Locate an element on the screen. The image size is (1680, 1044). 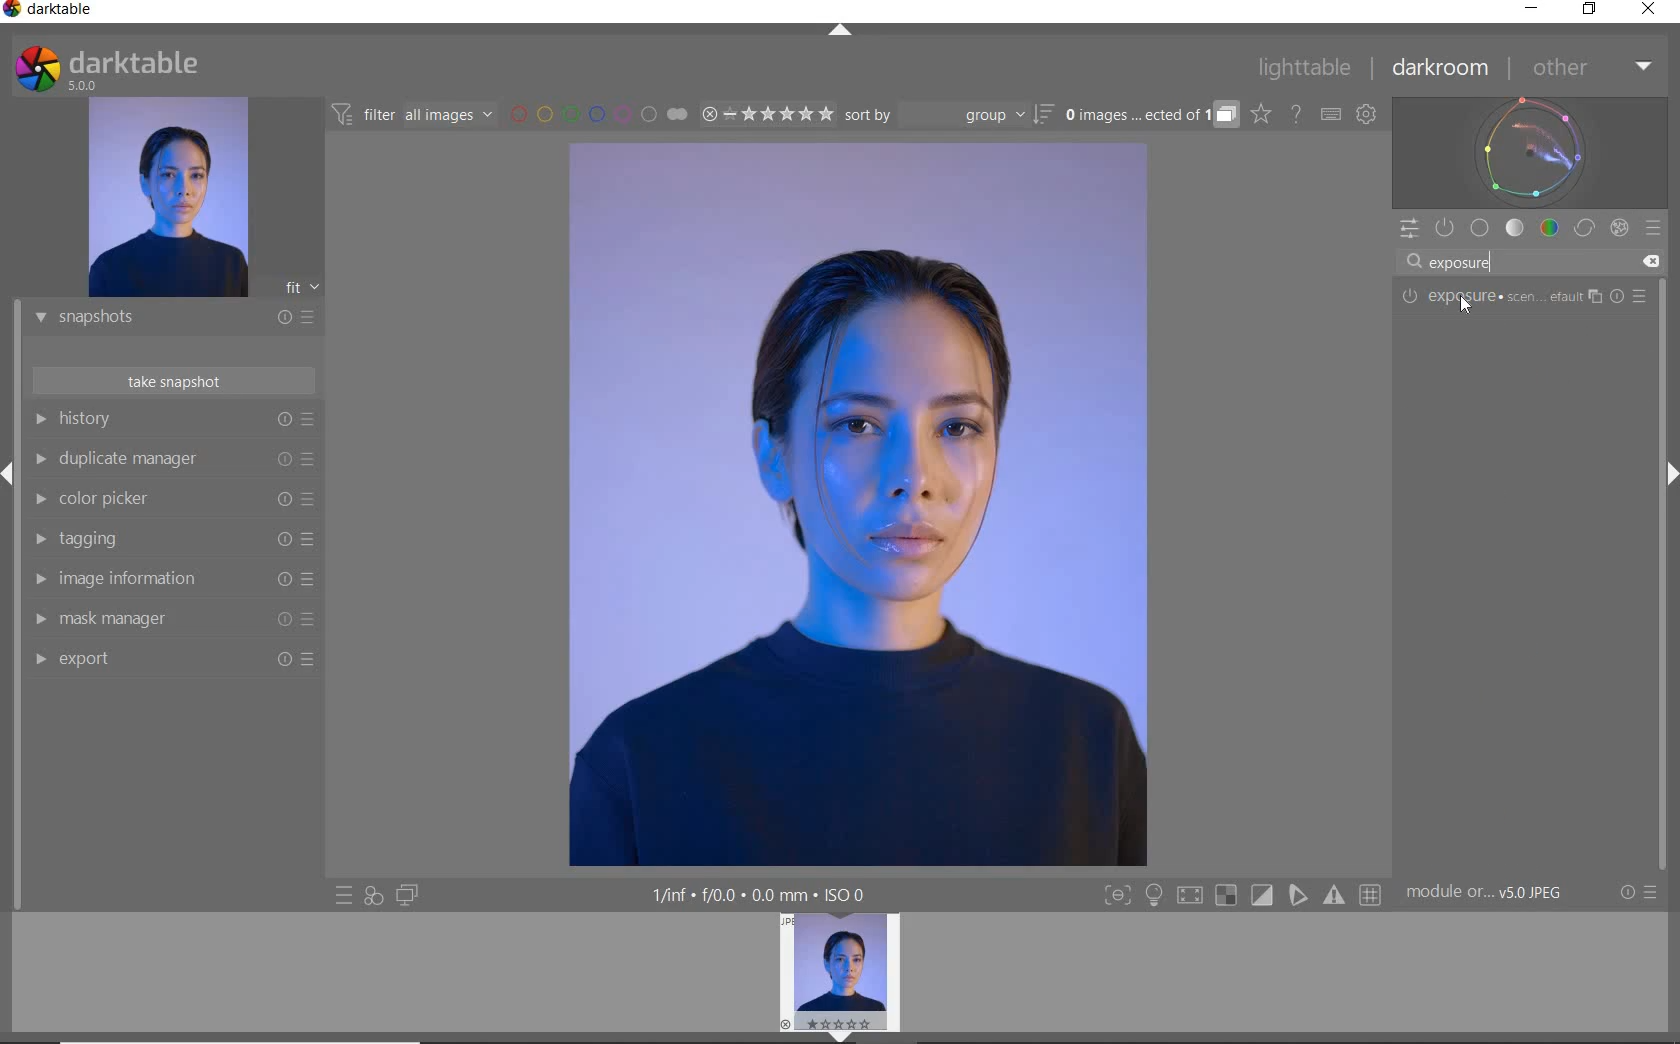
Button is located at coordinates (1372, 896).